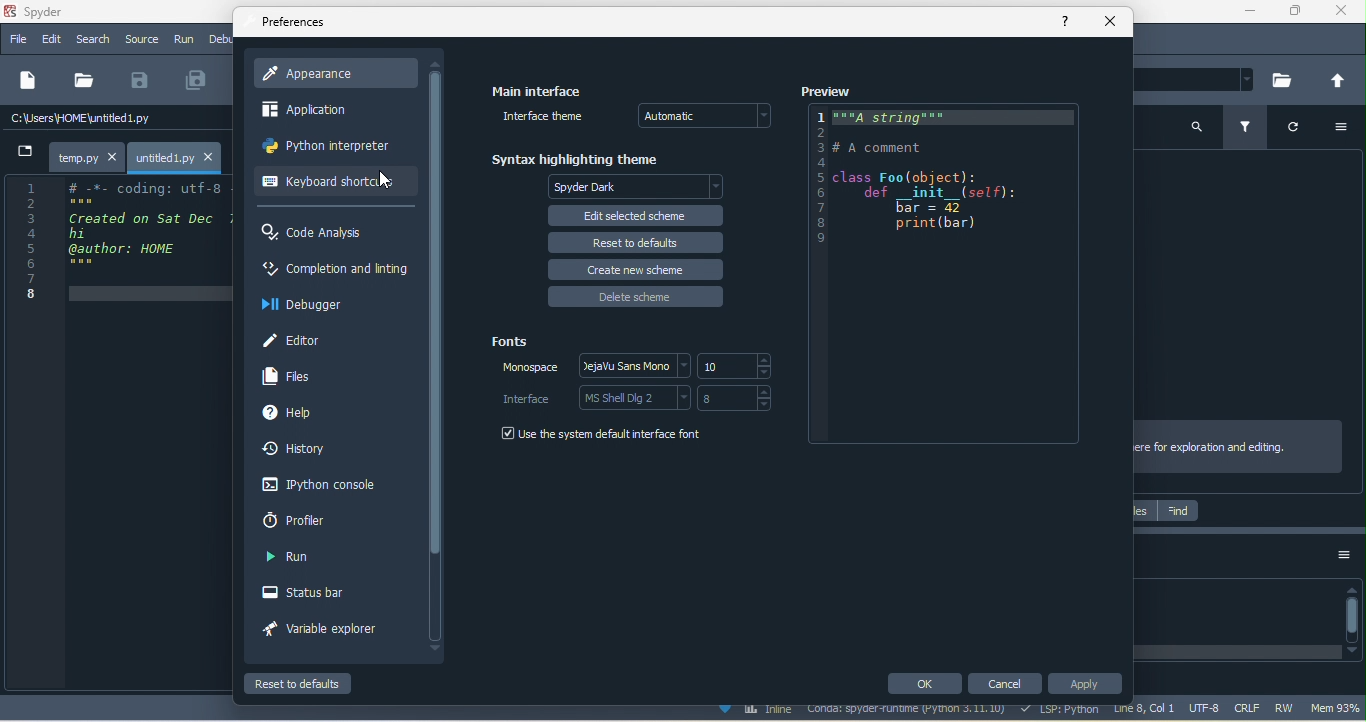  What do you see at coordinates (632, 241) in the screenshot?
I see `reset to defaults` at bounding box center [632, 241].